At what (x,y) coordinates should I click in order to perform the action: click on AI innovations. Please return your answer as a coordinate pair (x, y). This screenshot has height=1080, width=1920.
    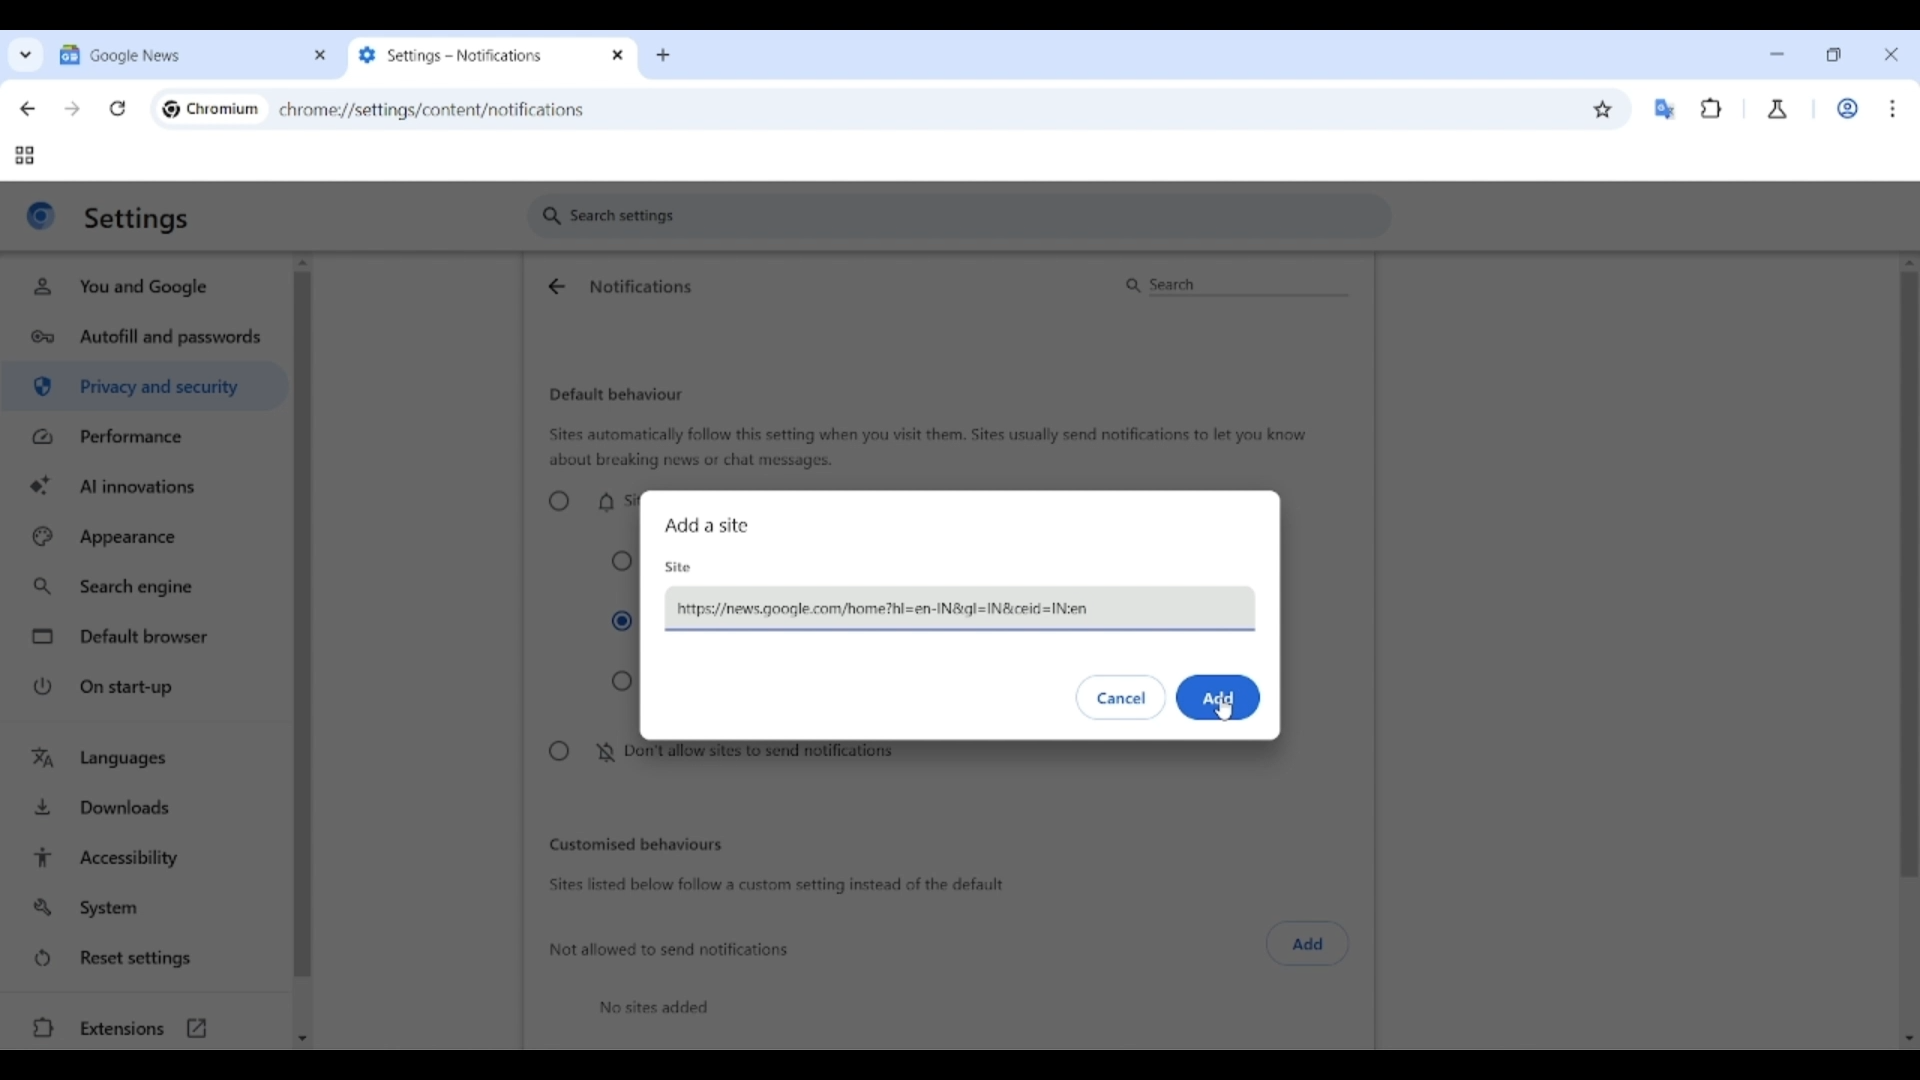
    Looking at the image, I should click on (146, 484).